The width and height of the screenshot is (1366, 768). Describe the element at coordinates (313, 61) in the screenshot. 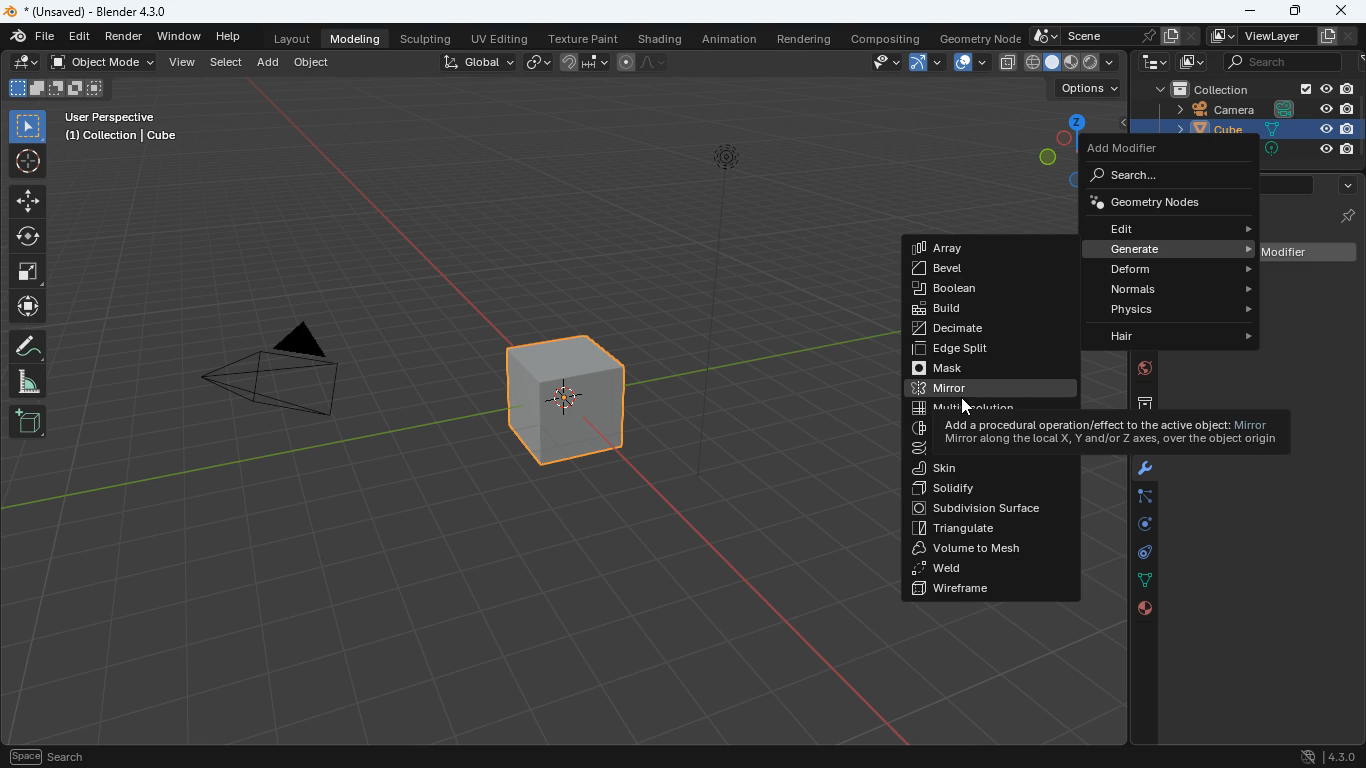

I see `object` at that location.